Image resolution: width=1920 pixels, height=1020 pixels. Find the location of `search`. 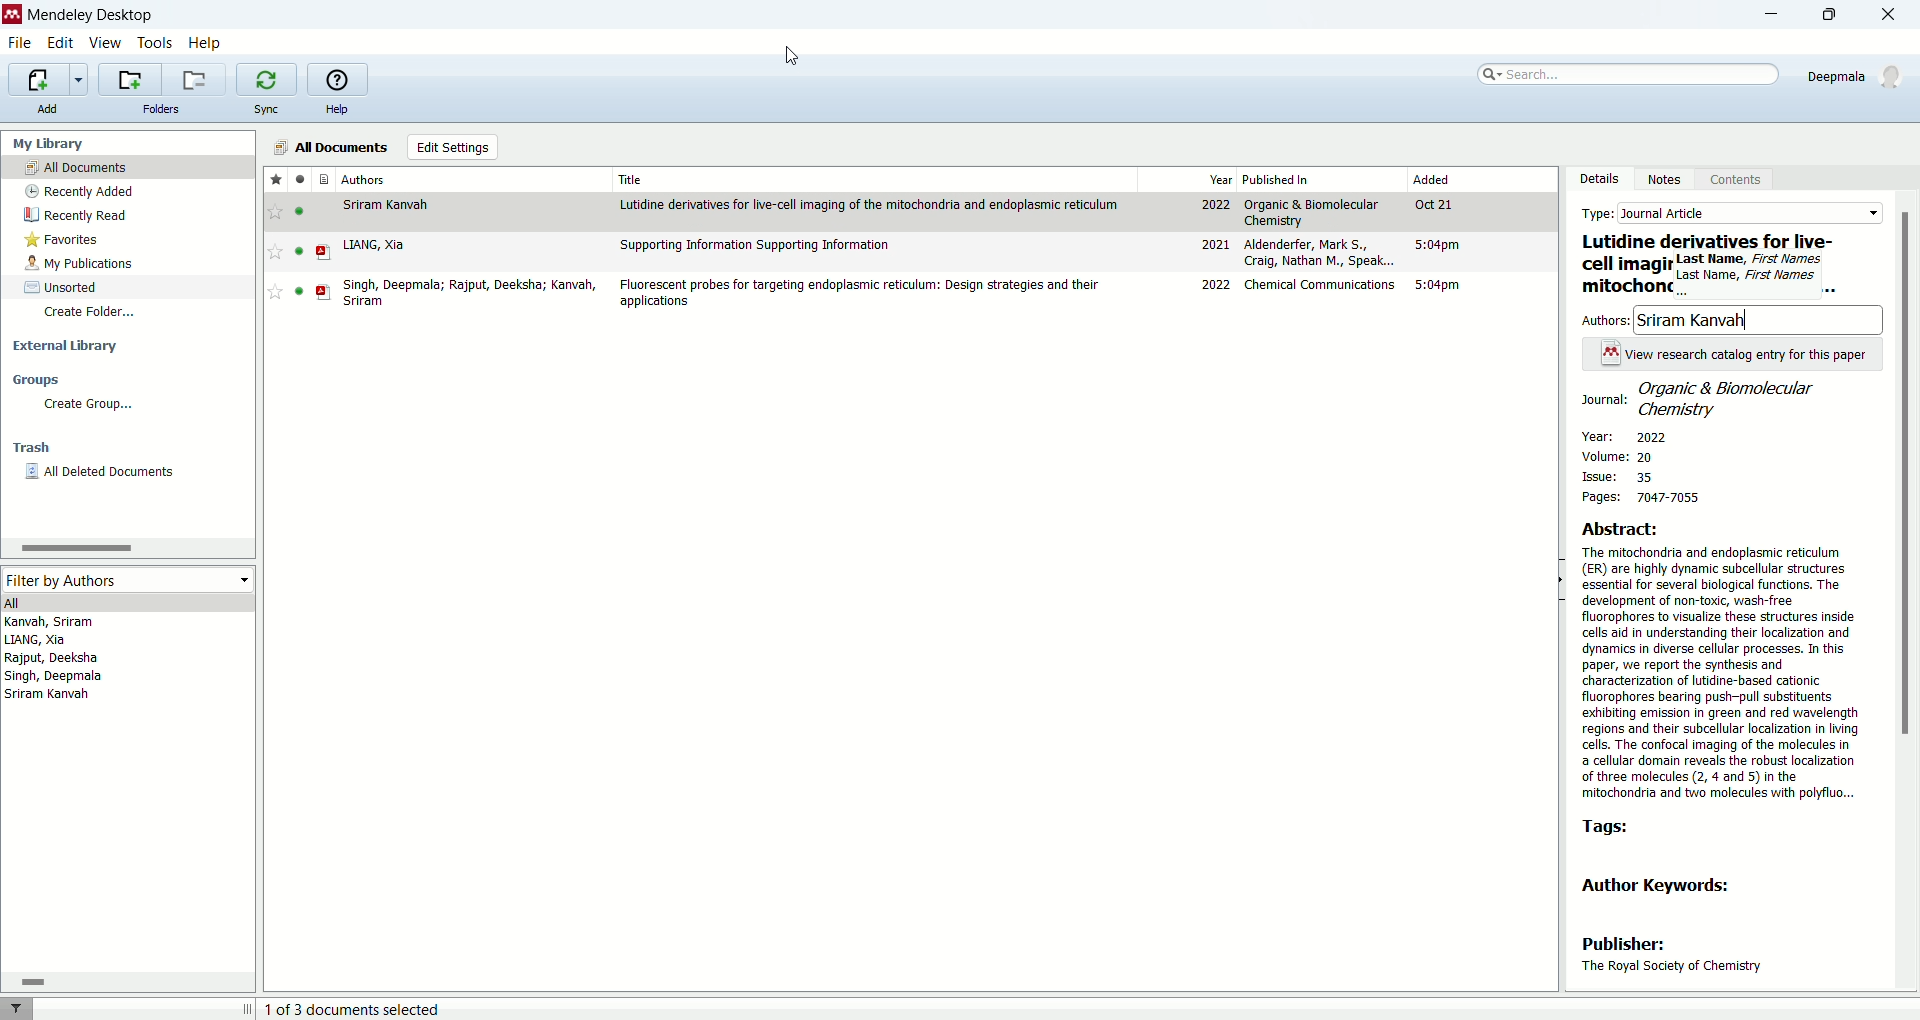

search is located at coordinates (1619, 76).